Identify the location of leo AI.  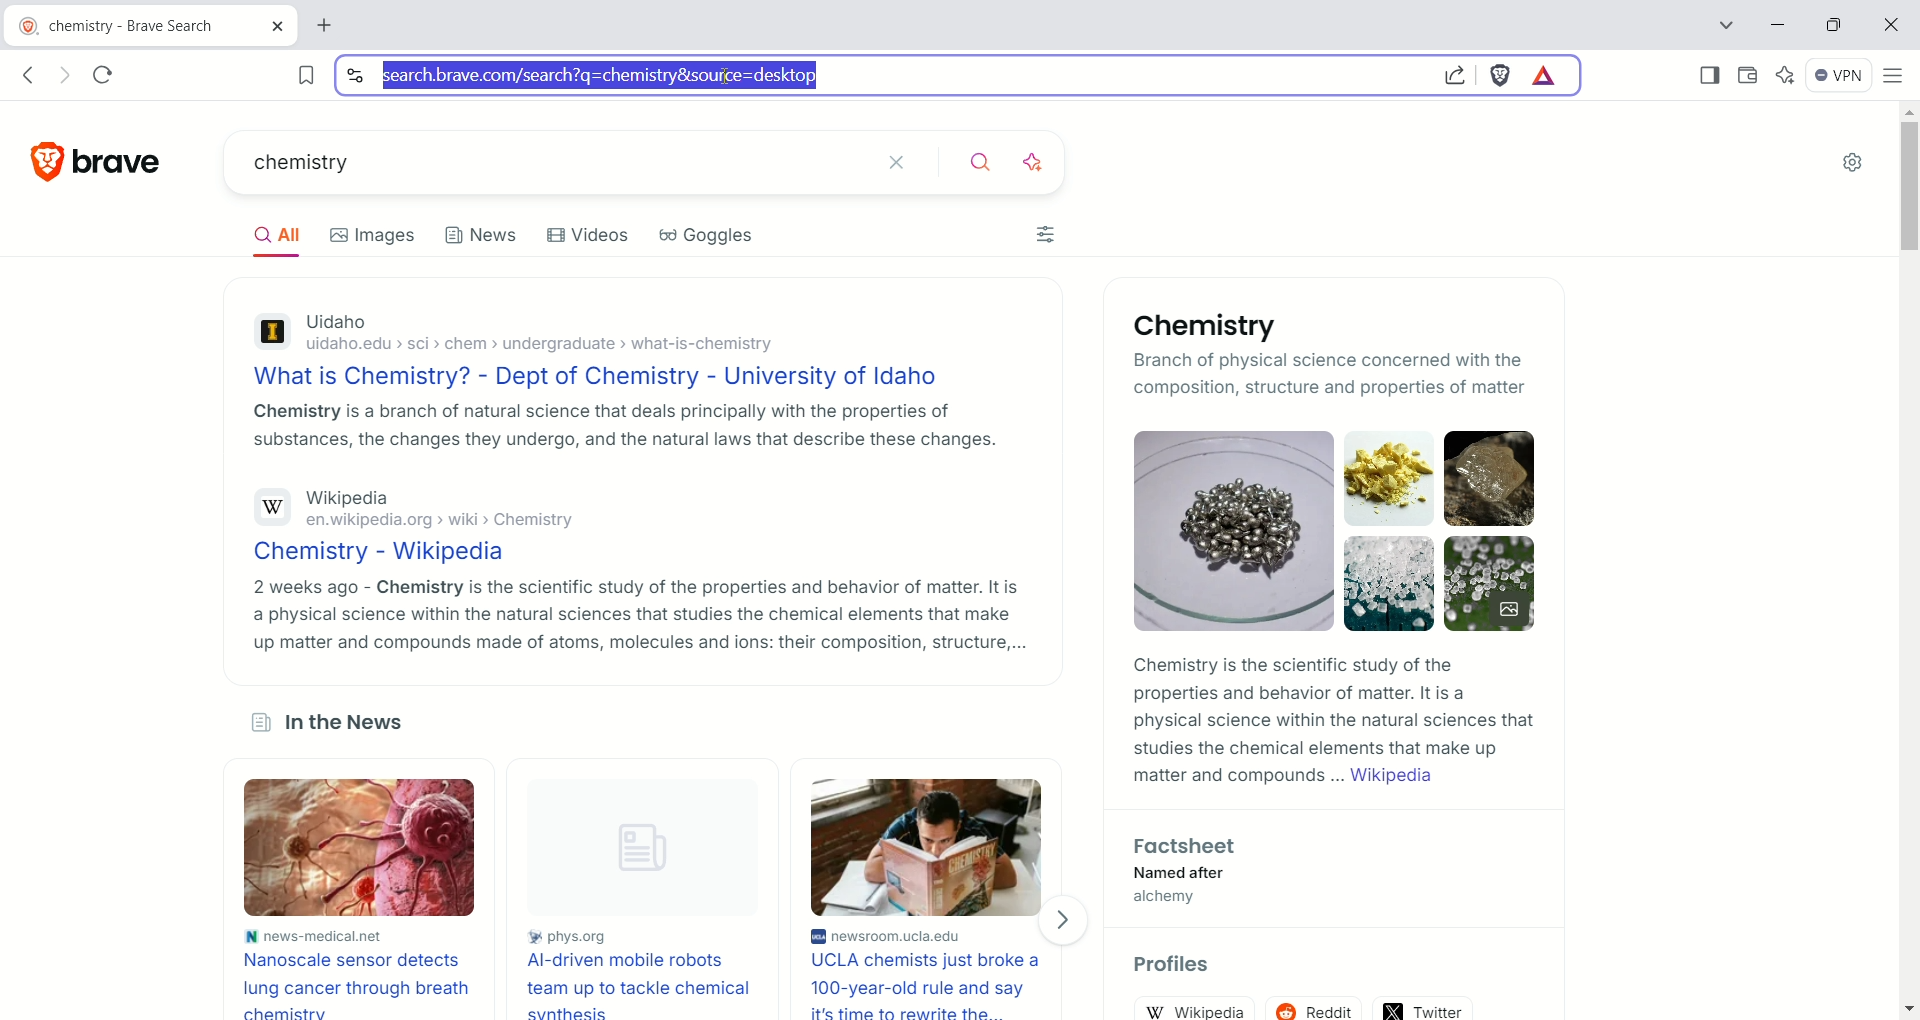
(1786, 76).